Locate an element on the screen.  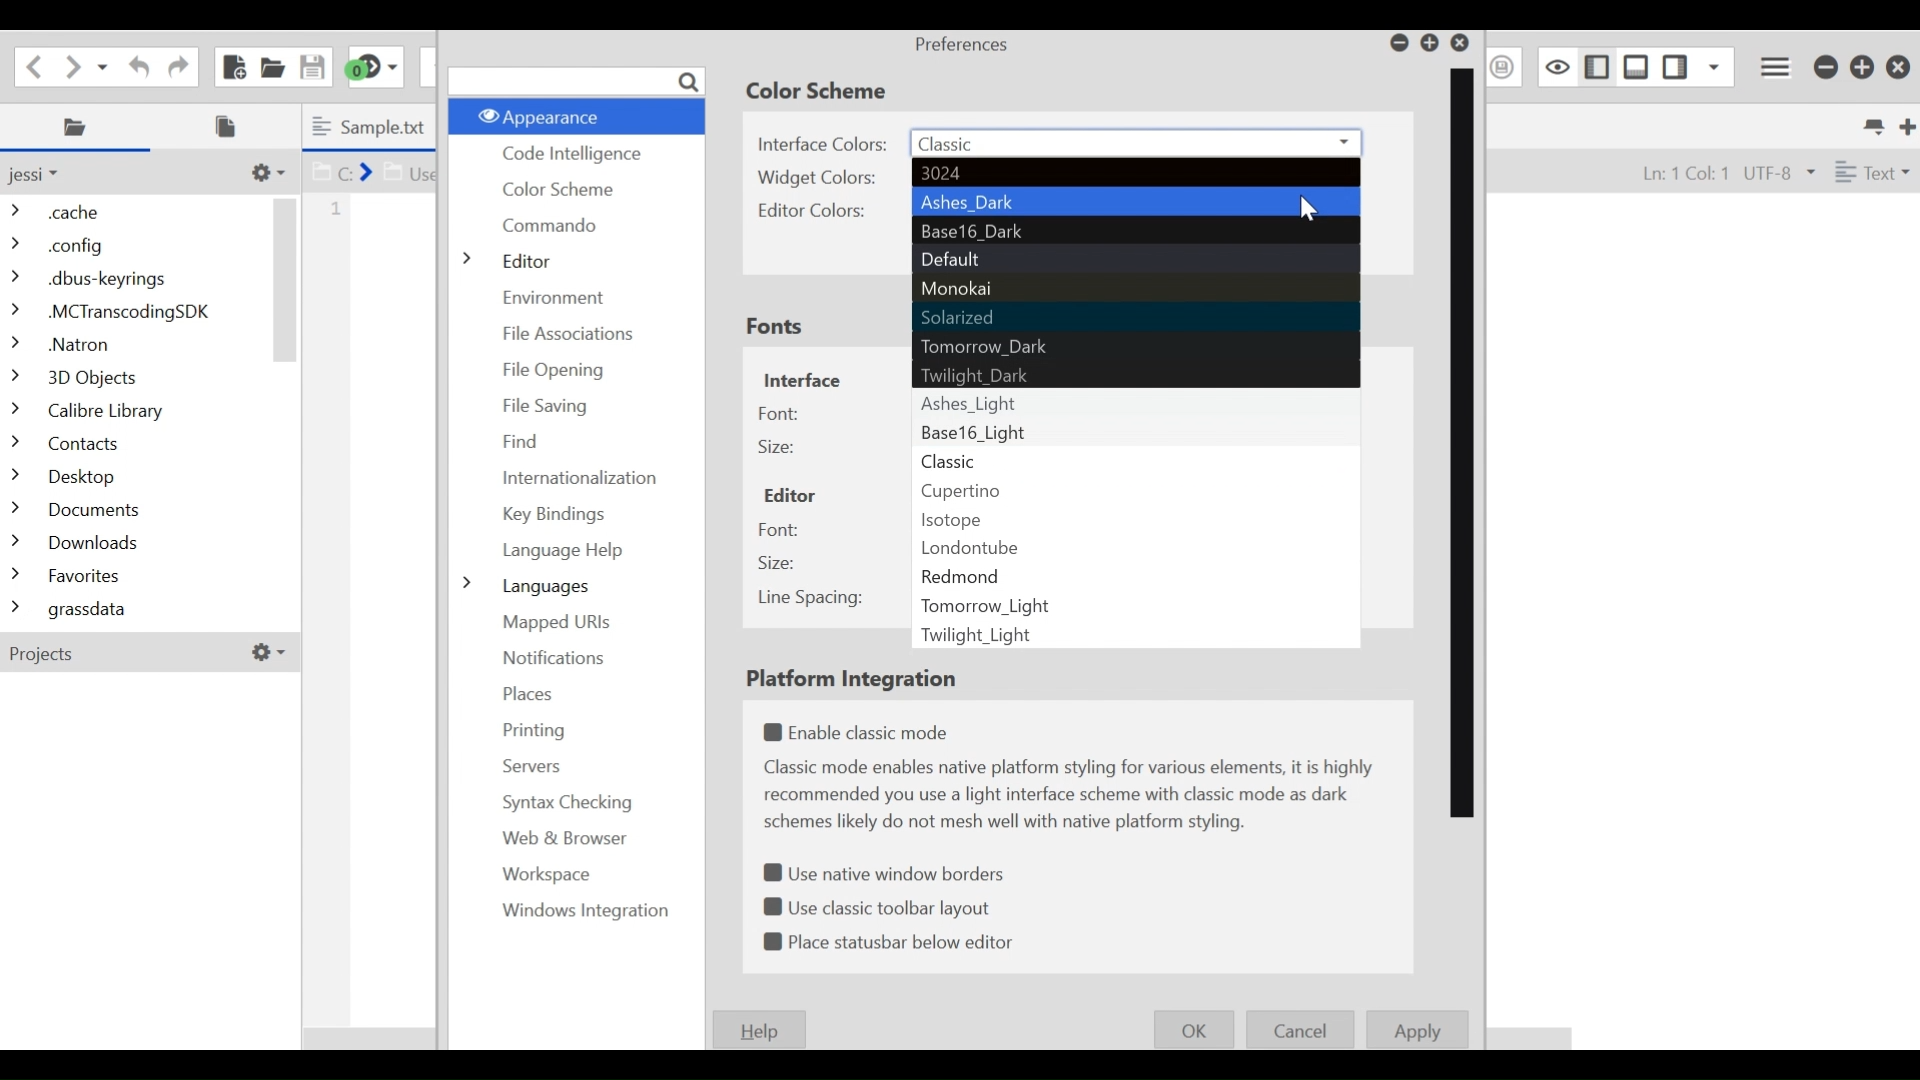
redmond is located at coordinates (1137, 574).